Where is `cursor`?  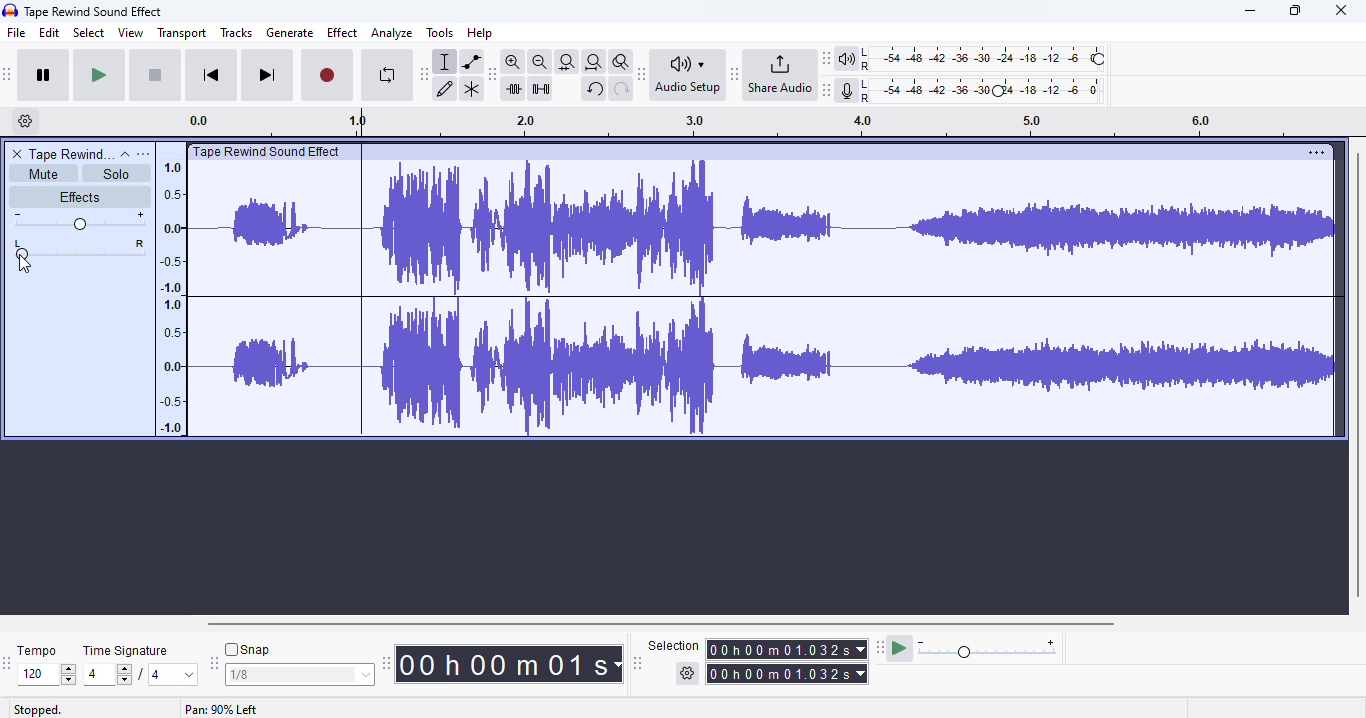
cursor is located at coordinates (26, 264).